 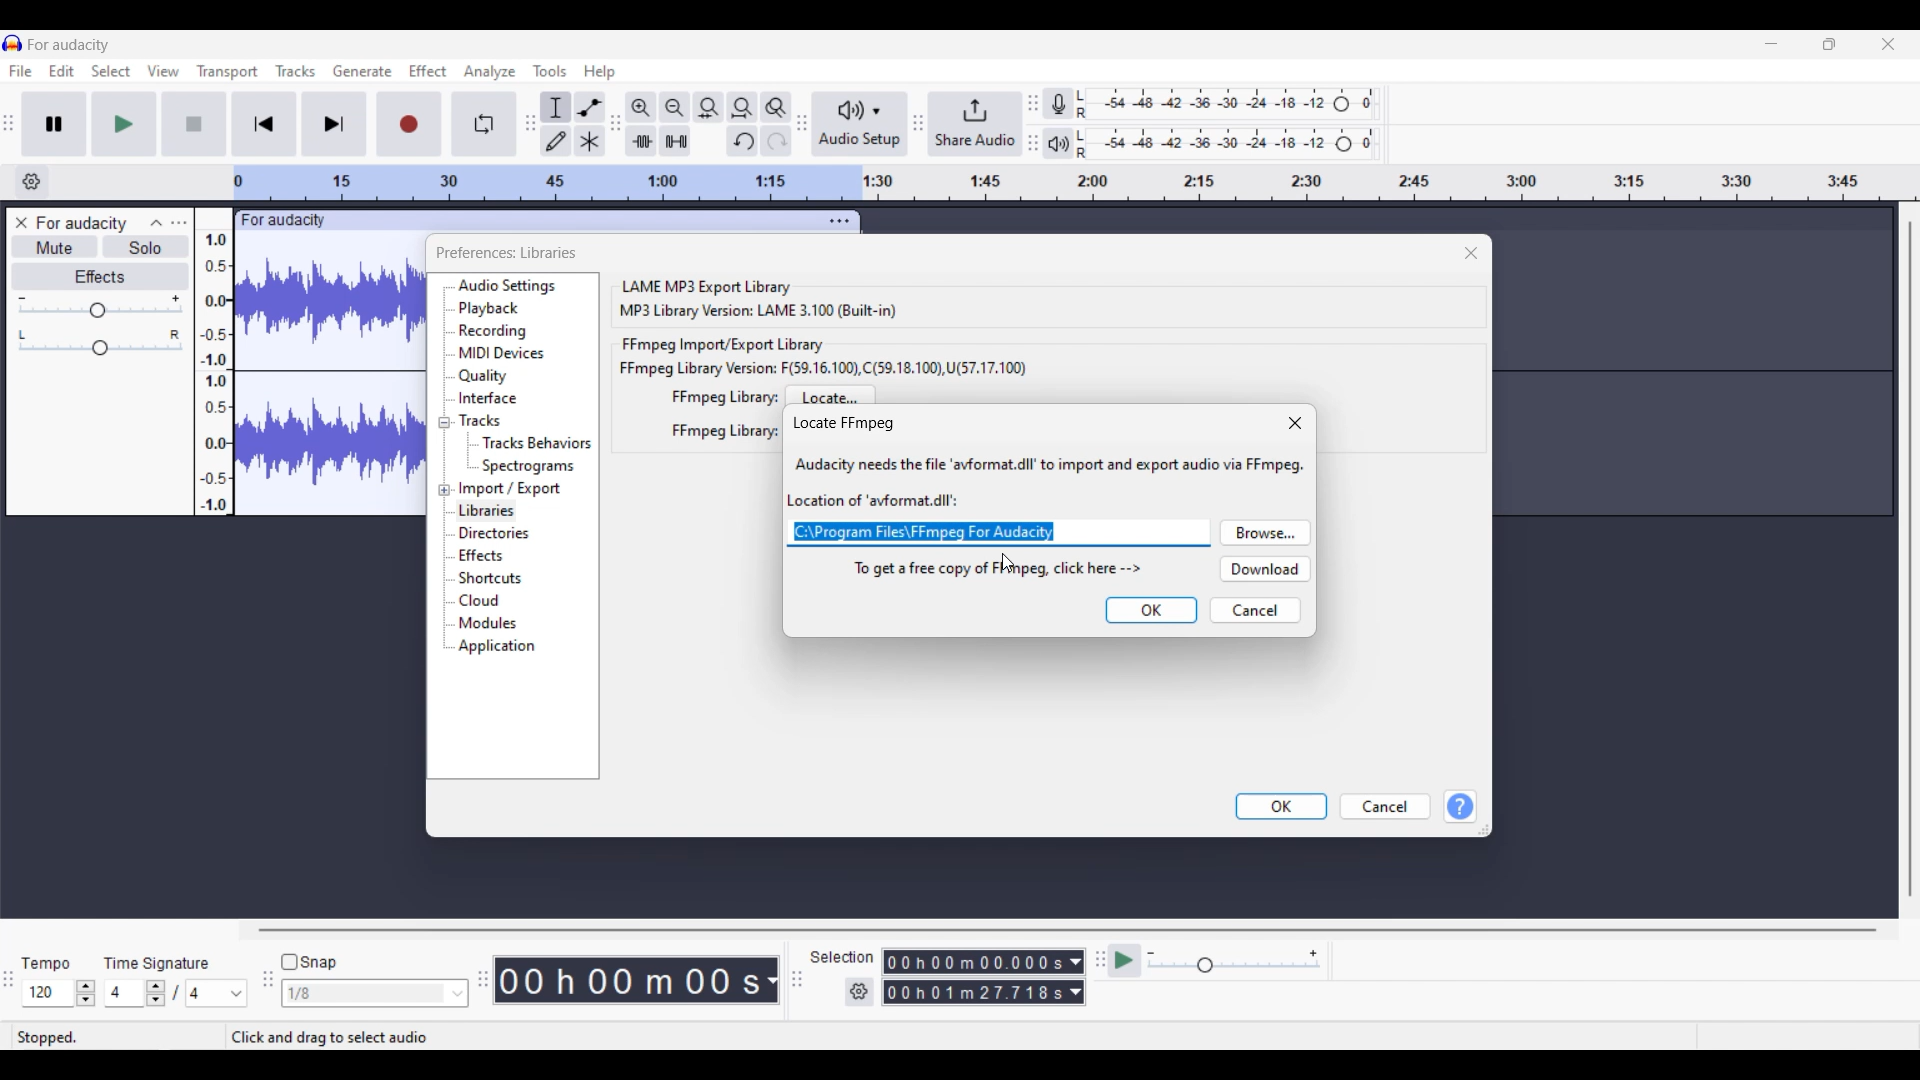 What do you see at coordinates (508, 253) in the screenshot?
I see `preferences: libraries` at bounding box center [508, 253].